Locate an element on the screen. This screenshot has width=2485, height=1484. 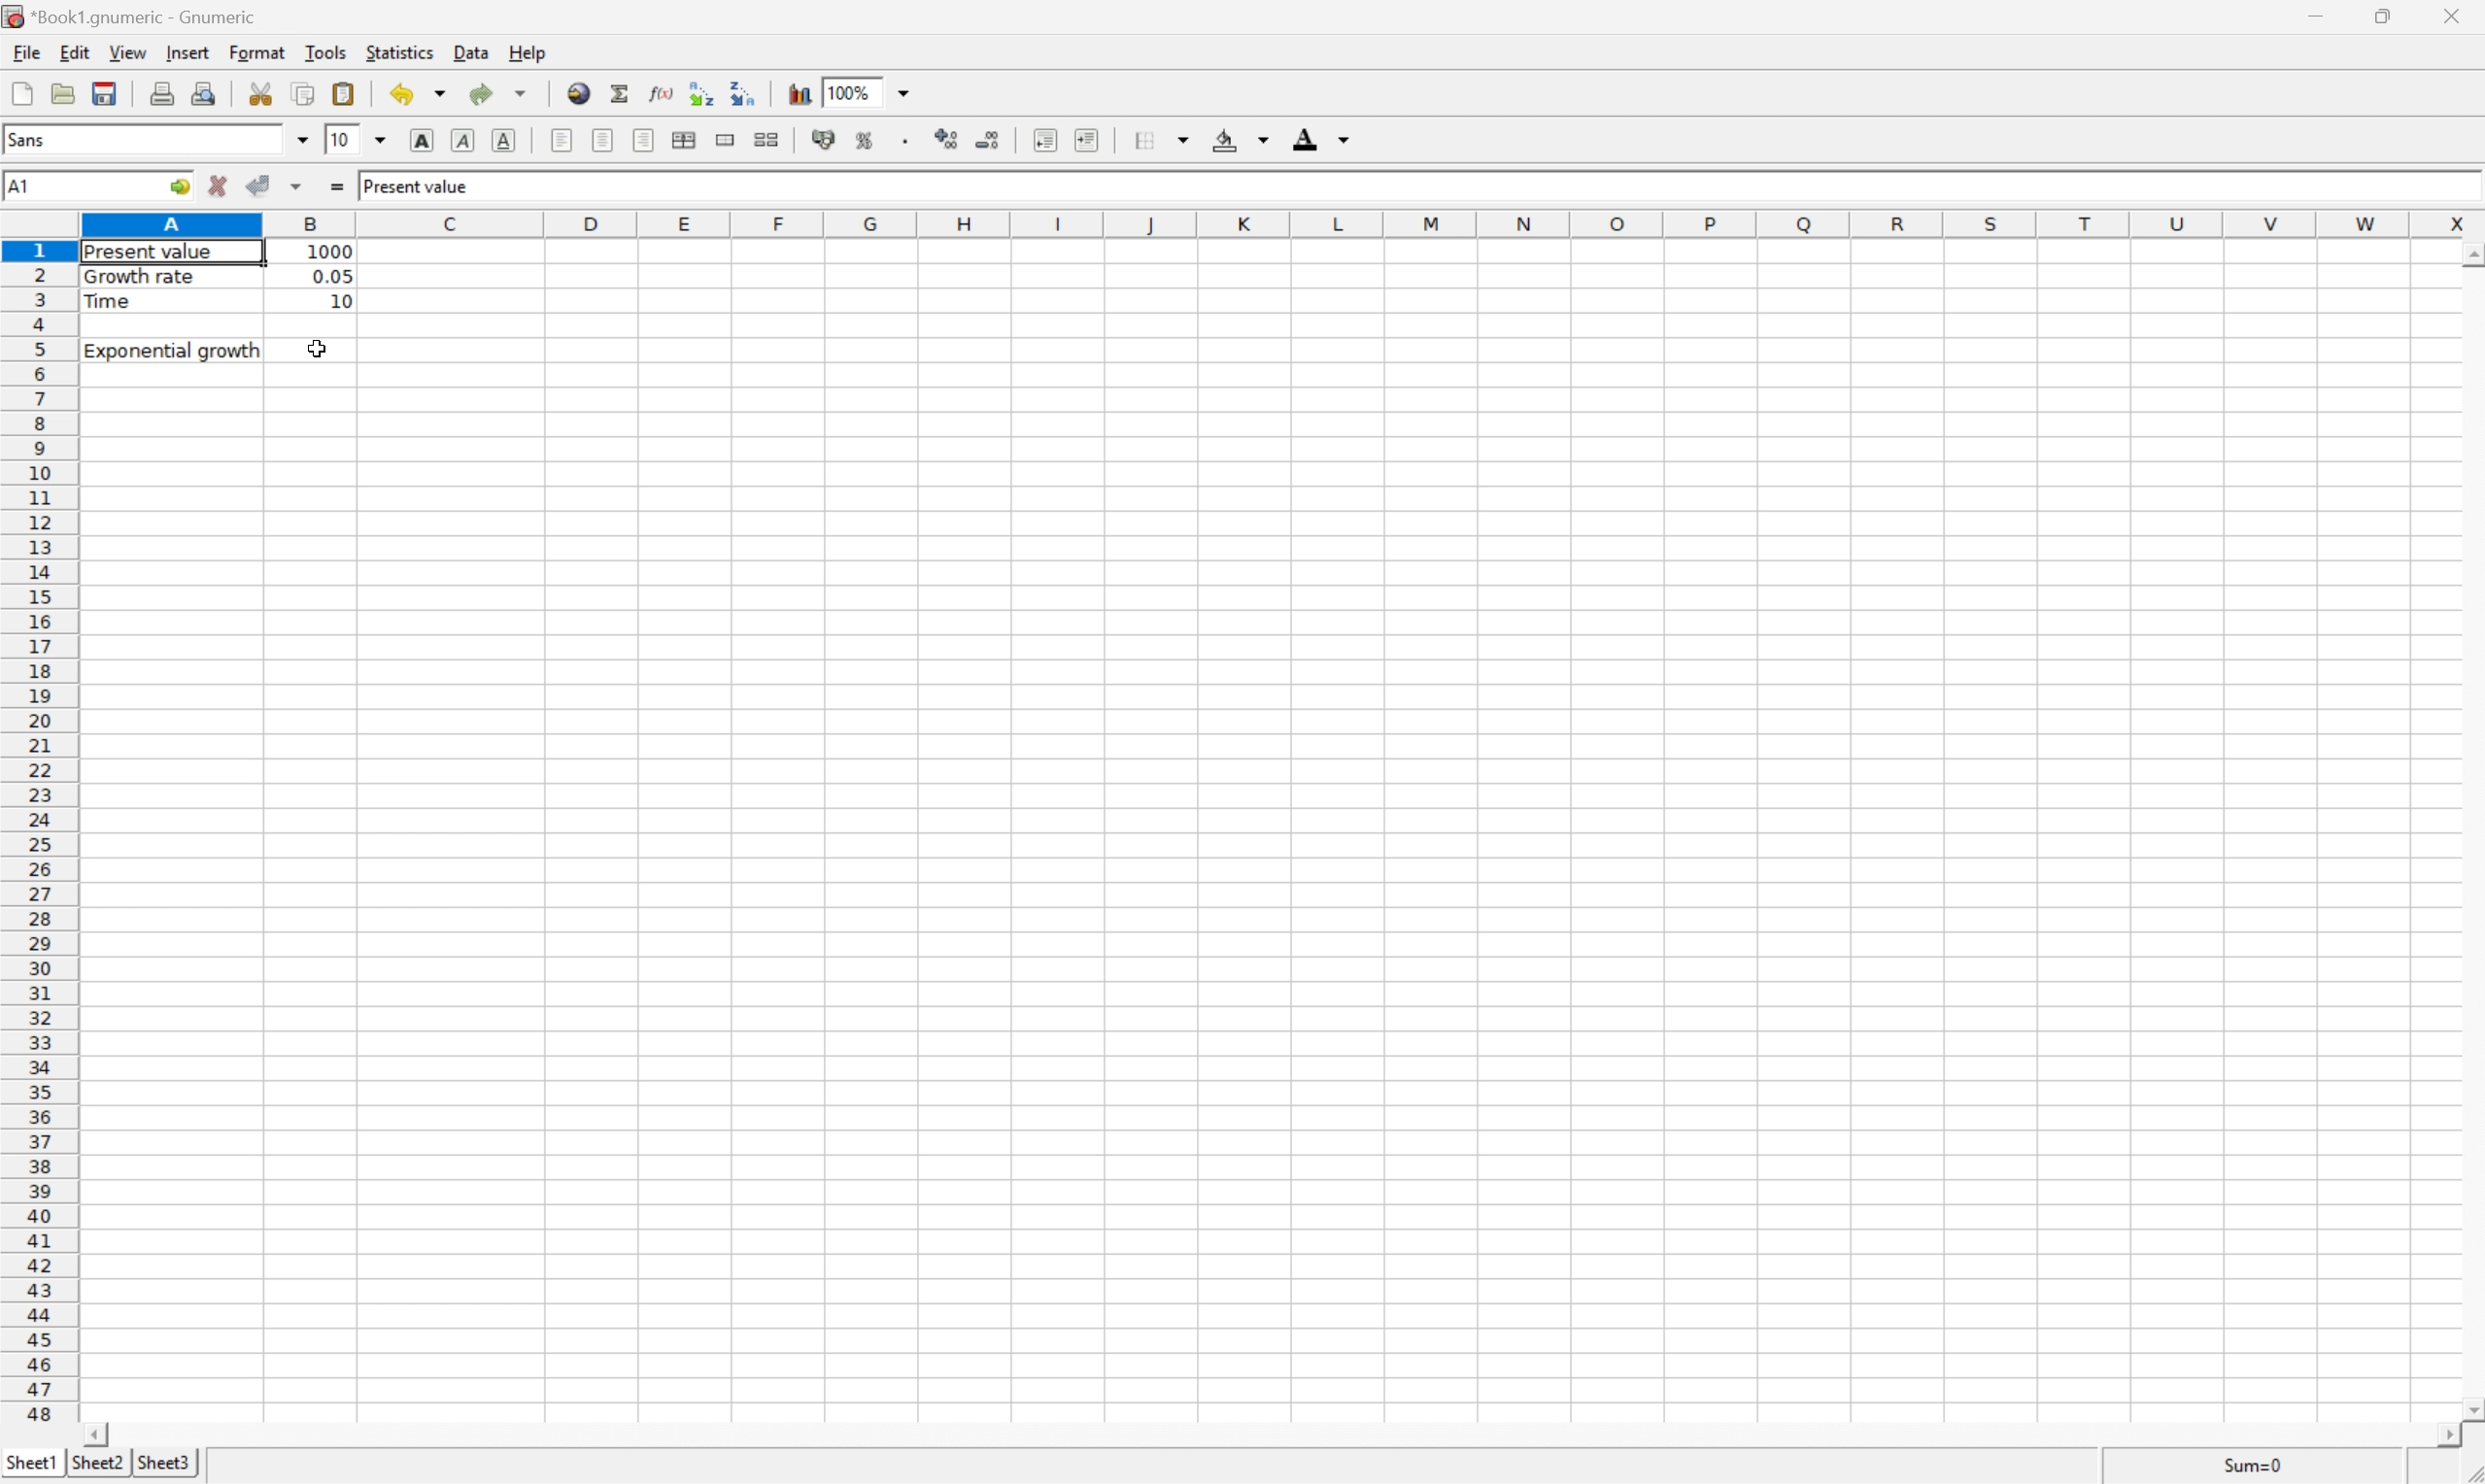
Open a file is located at coordinates (65, 93).